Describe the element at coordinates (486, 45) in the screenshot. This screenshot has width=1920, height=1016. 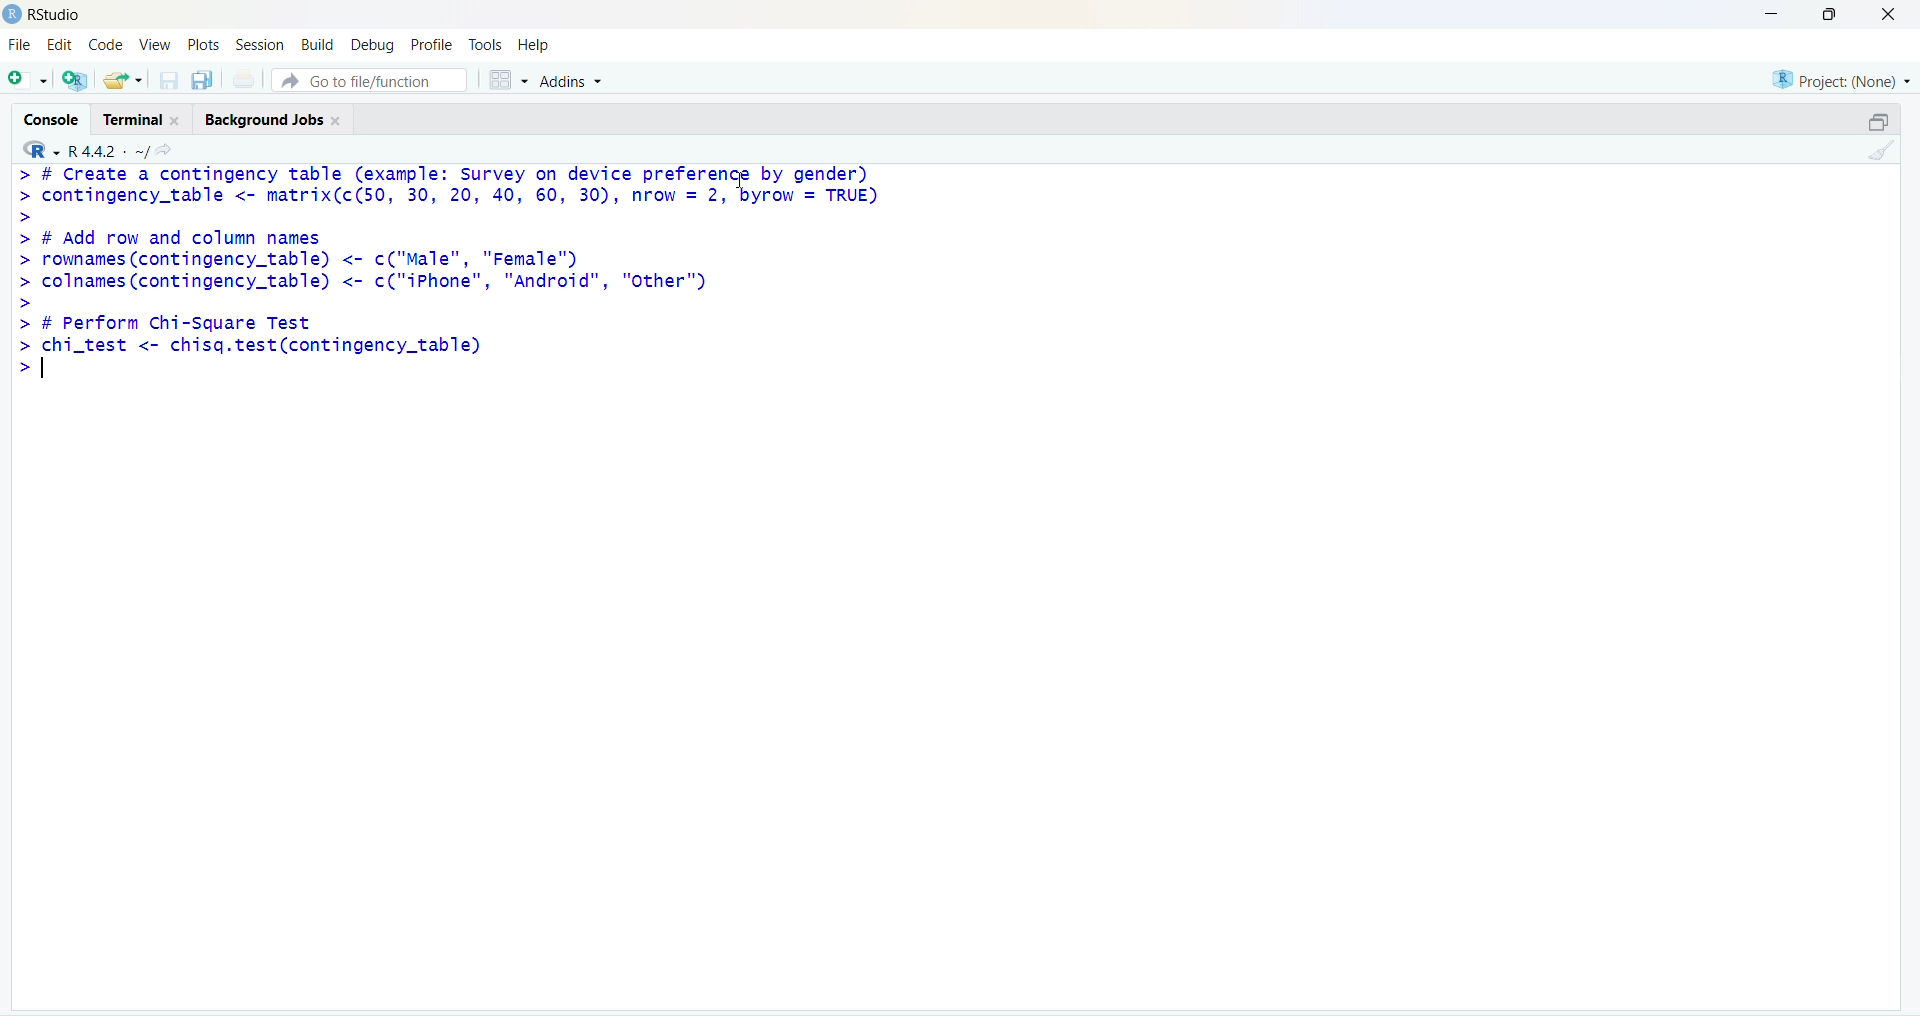
I see `Tools` at that location.